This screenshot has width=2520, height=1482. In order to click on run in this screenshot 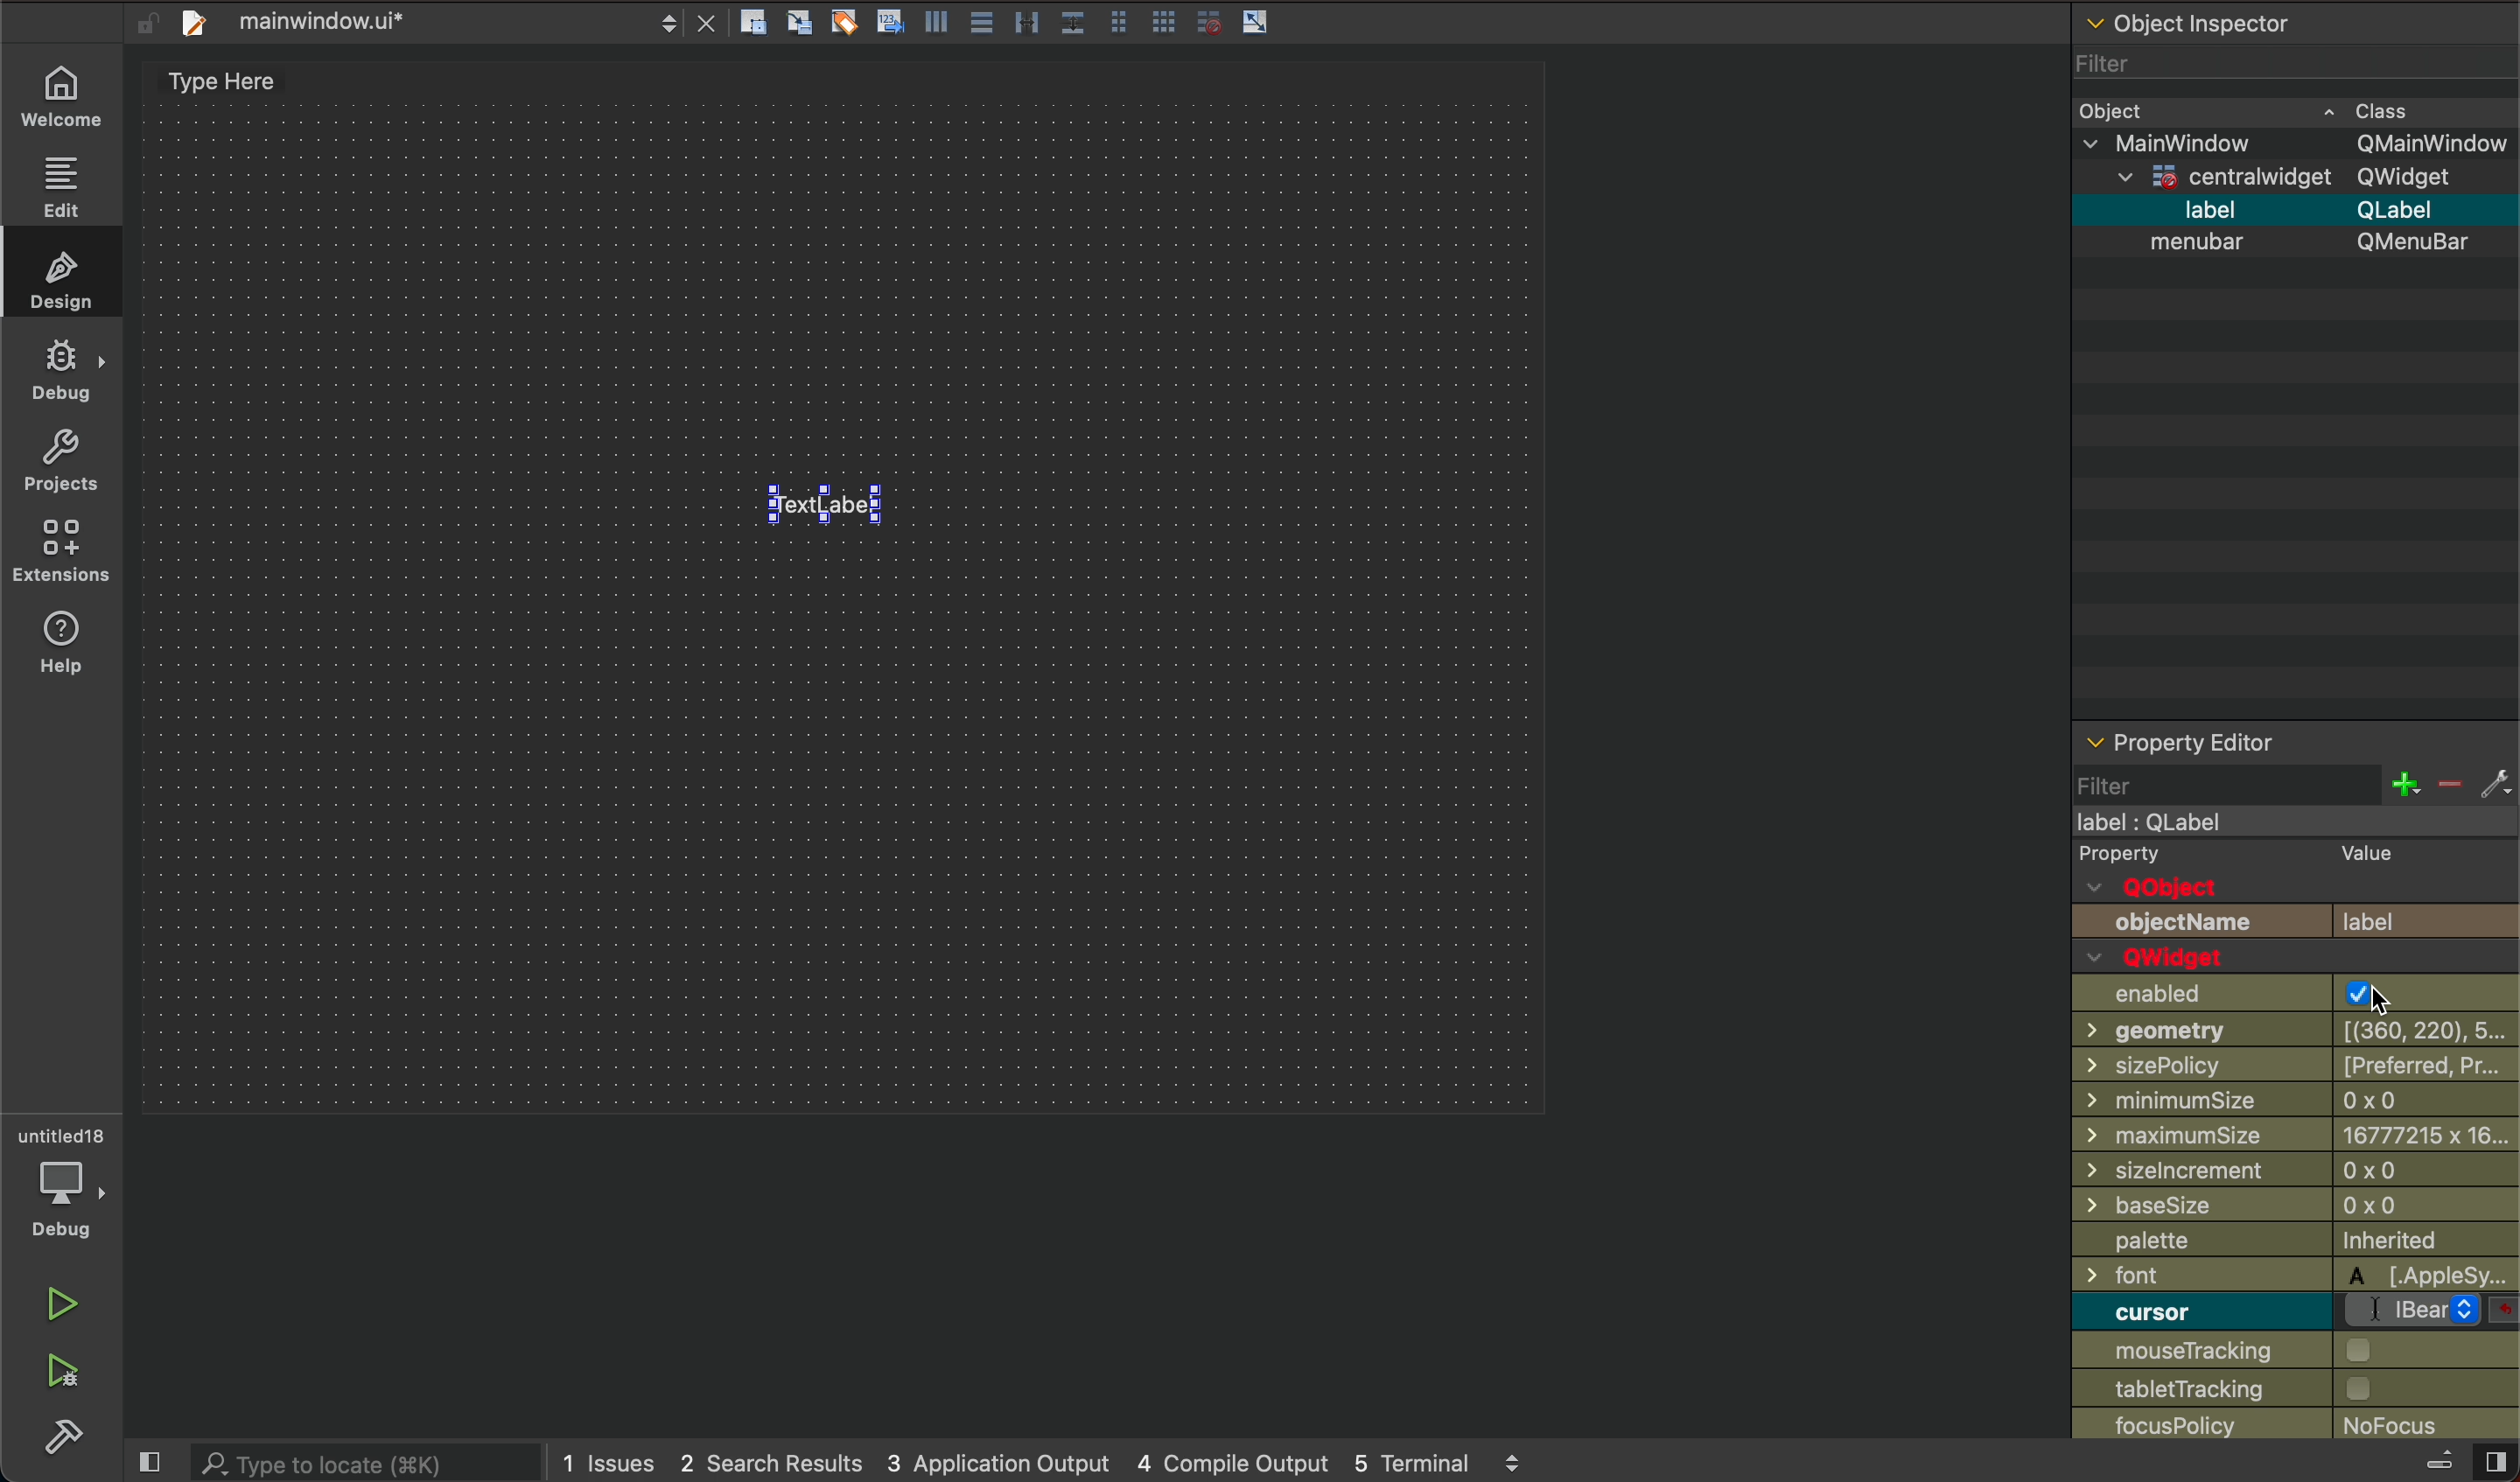, I will do `click(62, 1299)`.